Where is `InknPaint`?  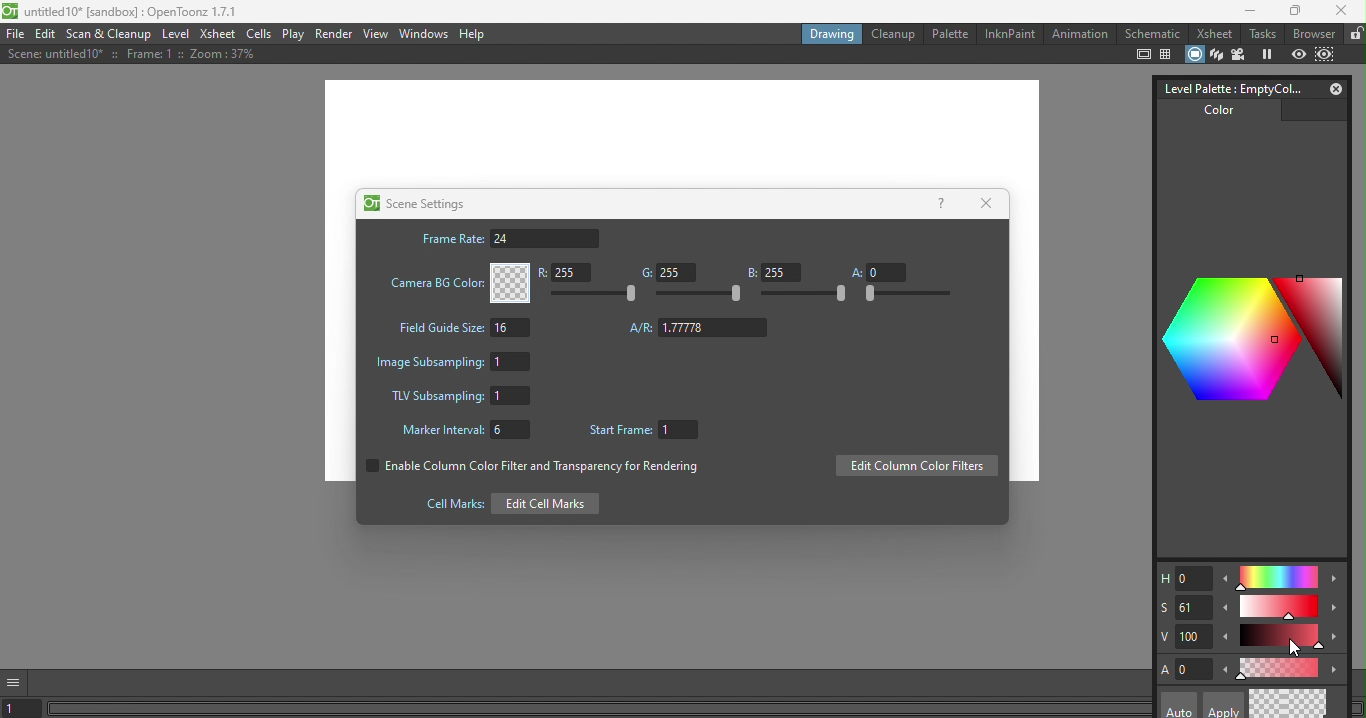 InknPaint is located at coordinates (1009, 32).